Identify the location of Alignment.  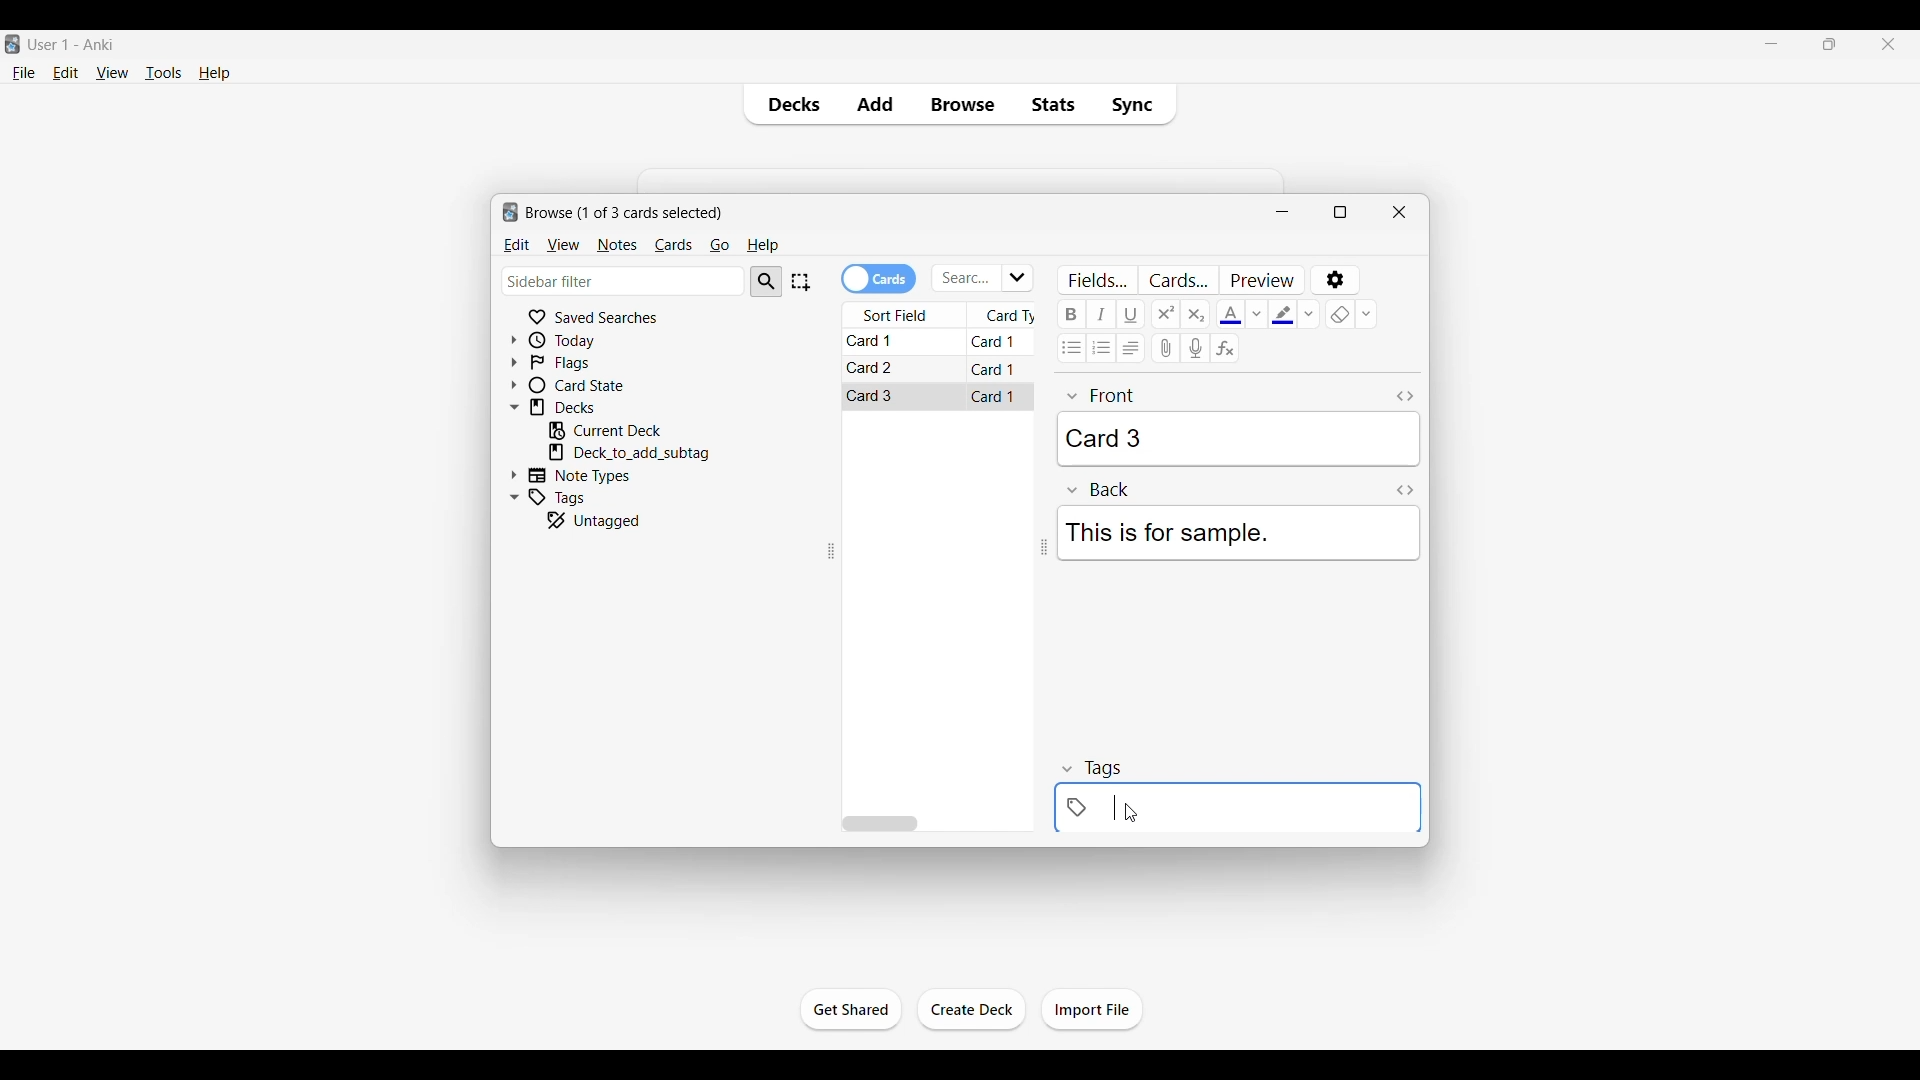
(1130, 348).